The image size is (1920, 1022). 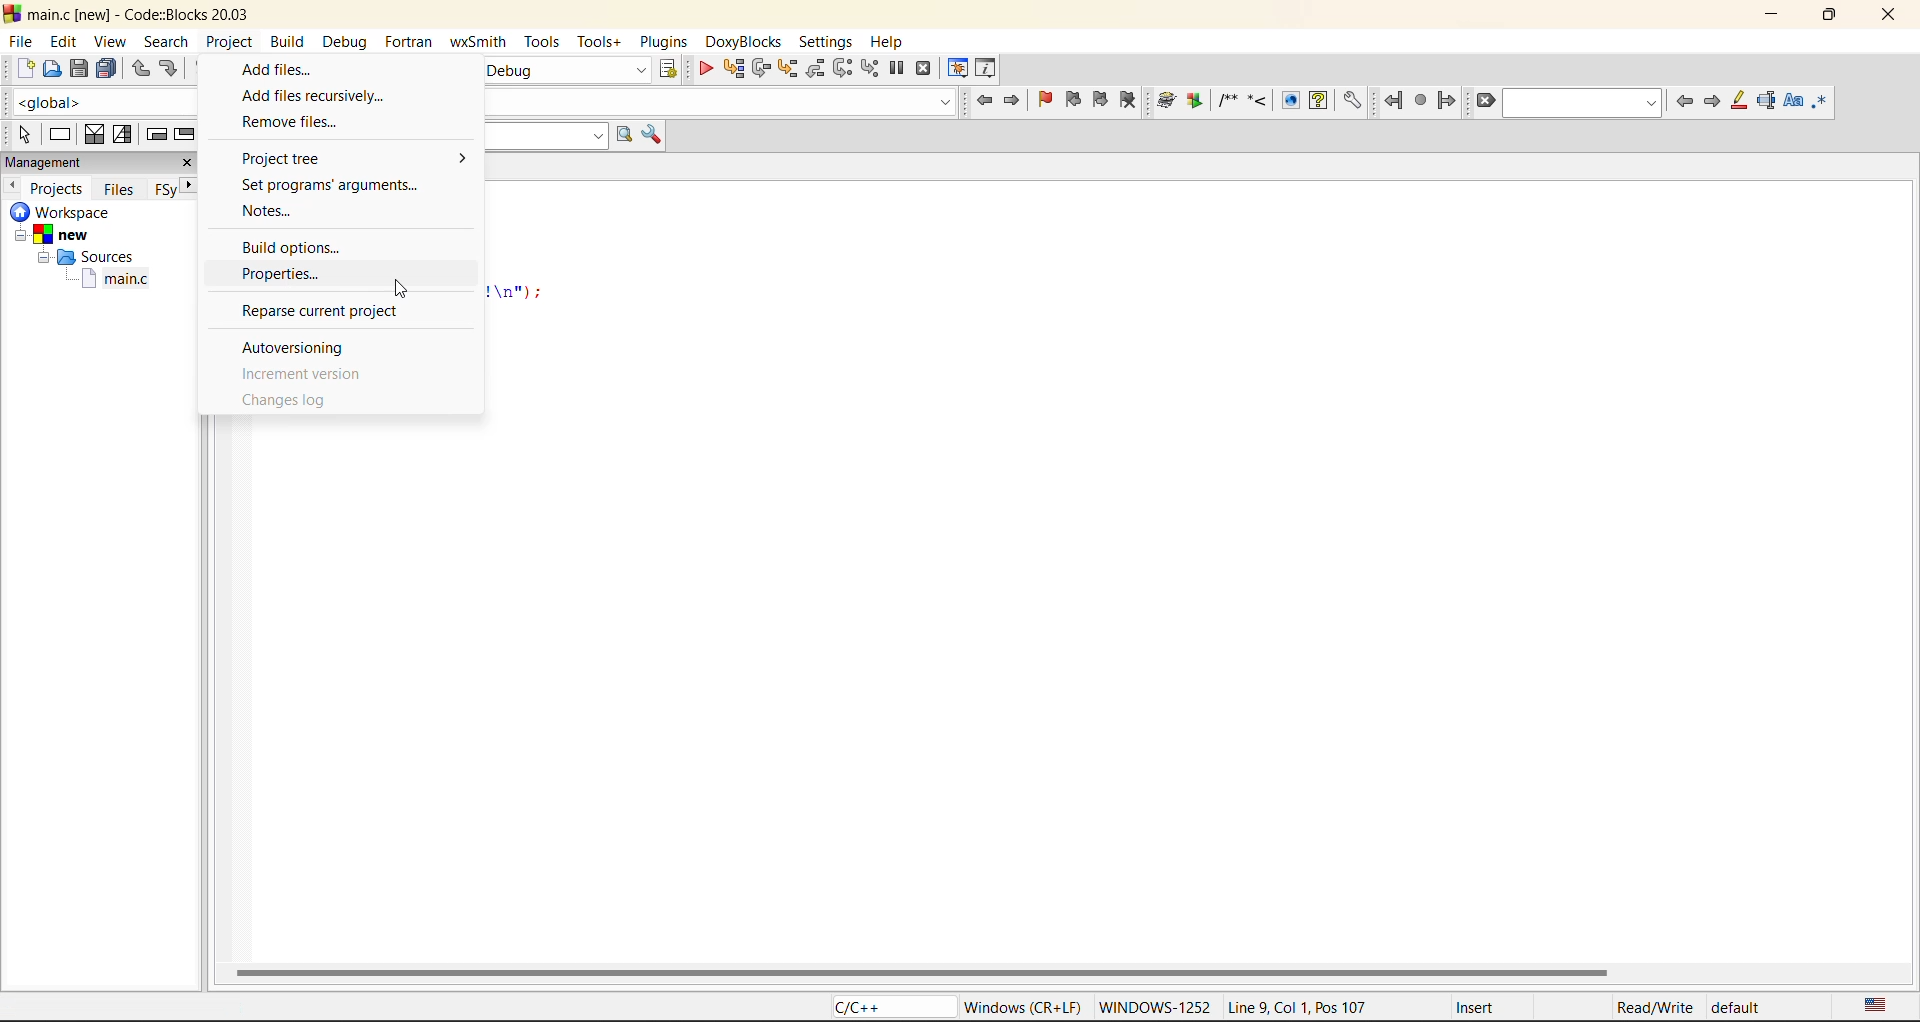 What do you see at coordinates (983, 103) in the screenshot?
I see `jump back` at bounding box center [983, 103].